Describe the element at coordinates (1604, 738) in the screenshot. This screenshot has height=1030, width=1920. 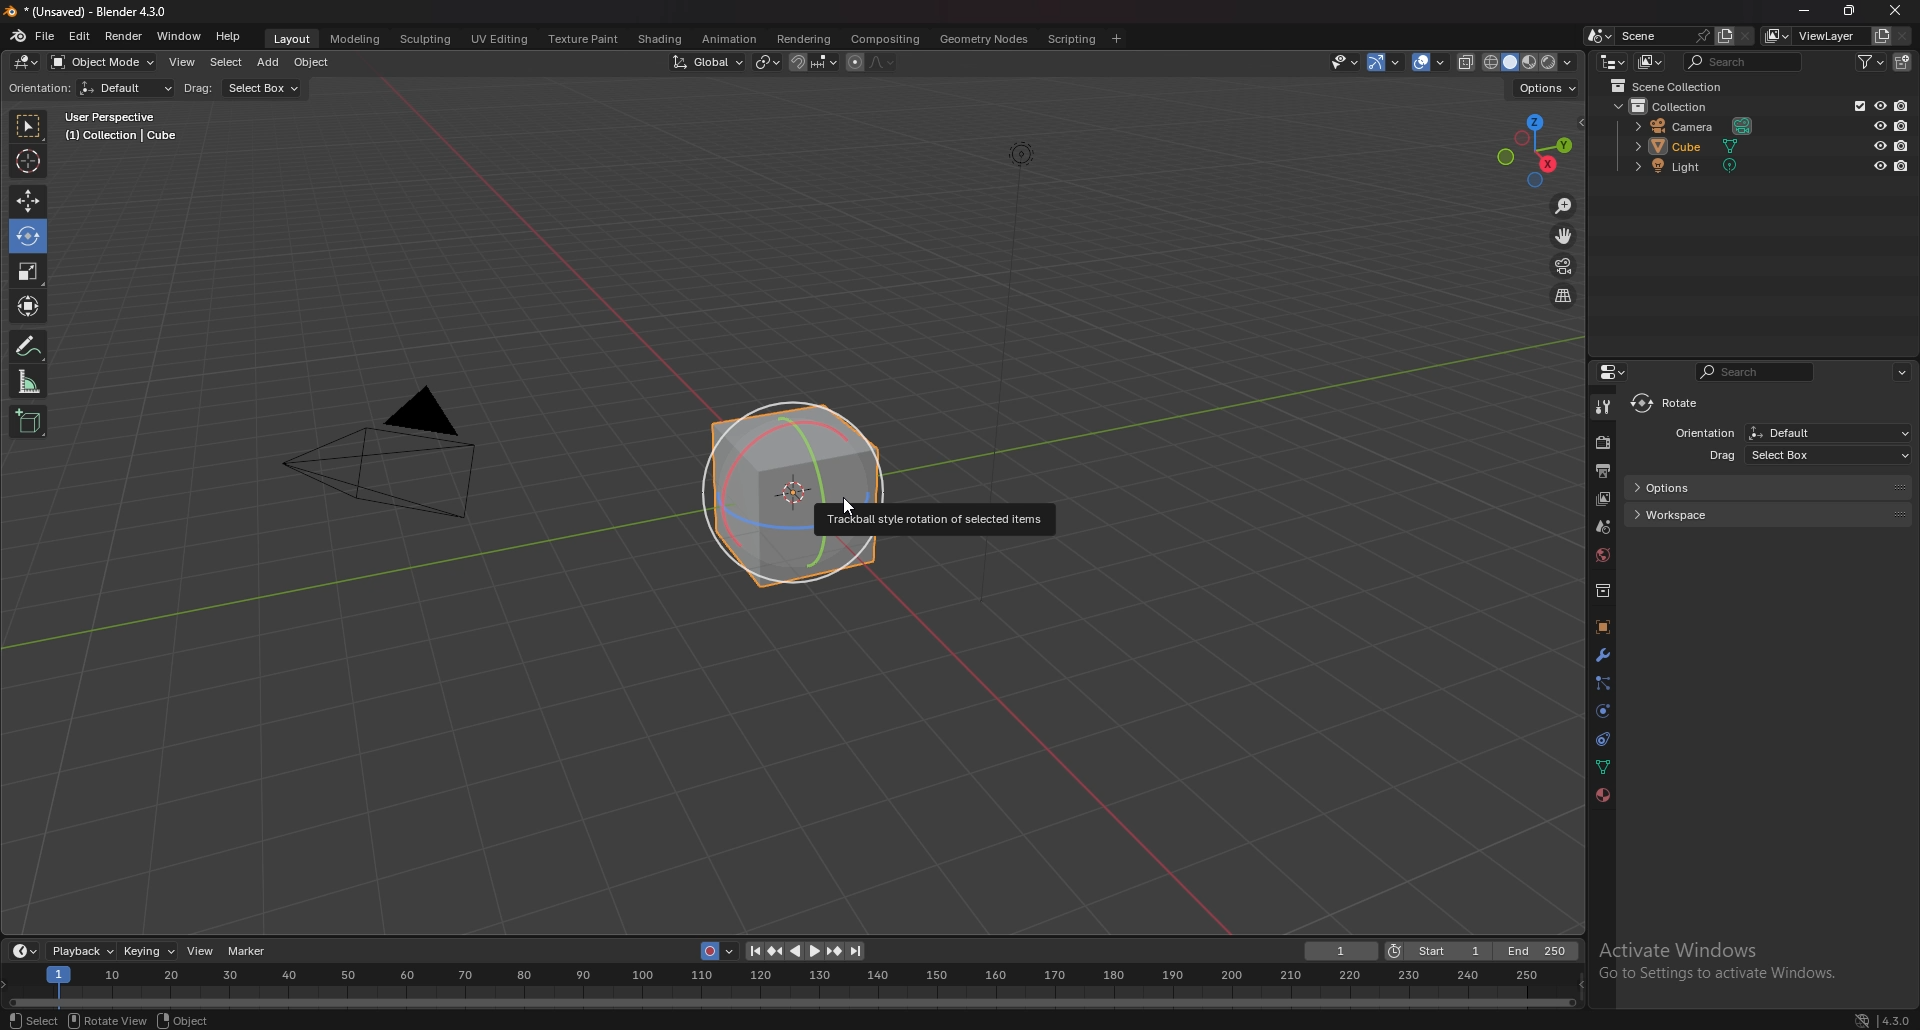
I see `constraints` at that location.